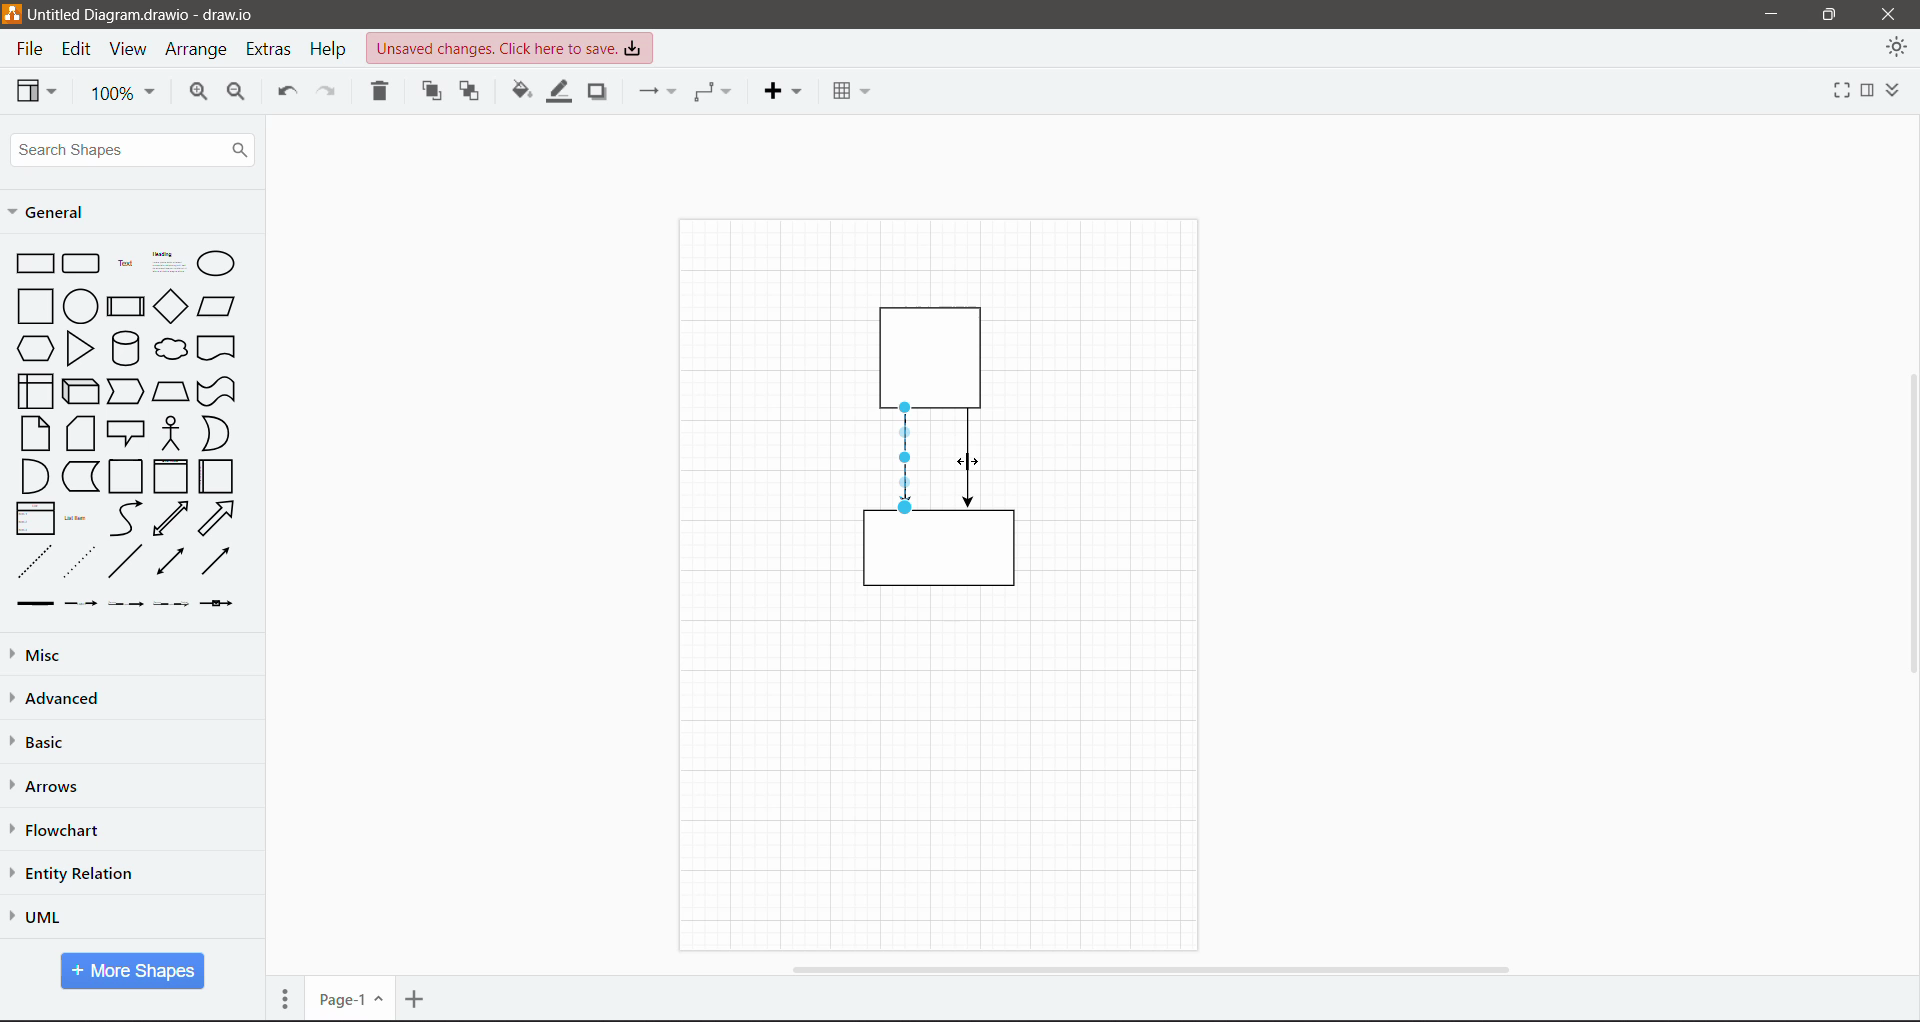 This screenshot has height=1022, width=1920. What do you see at coordinates (217, 476) in the screenshot?
I see `Horizontal Container` at bounding box center [217, 476].